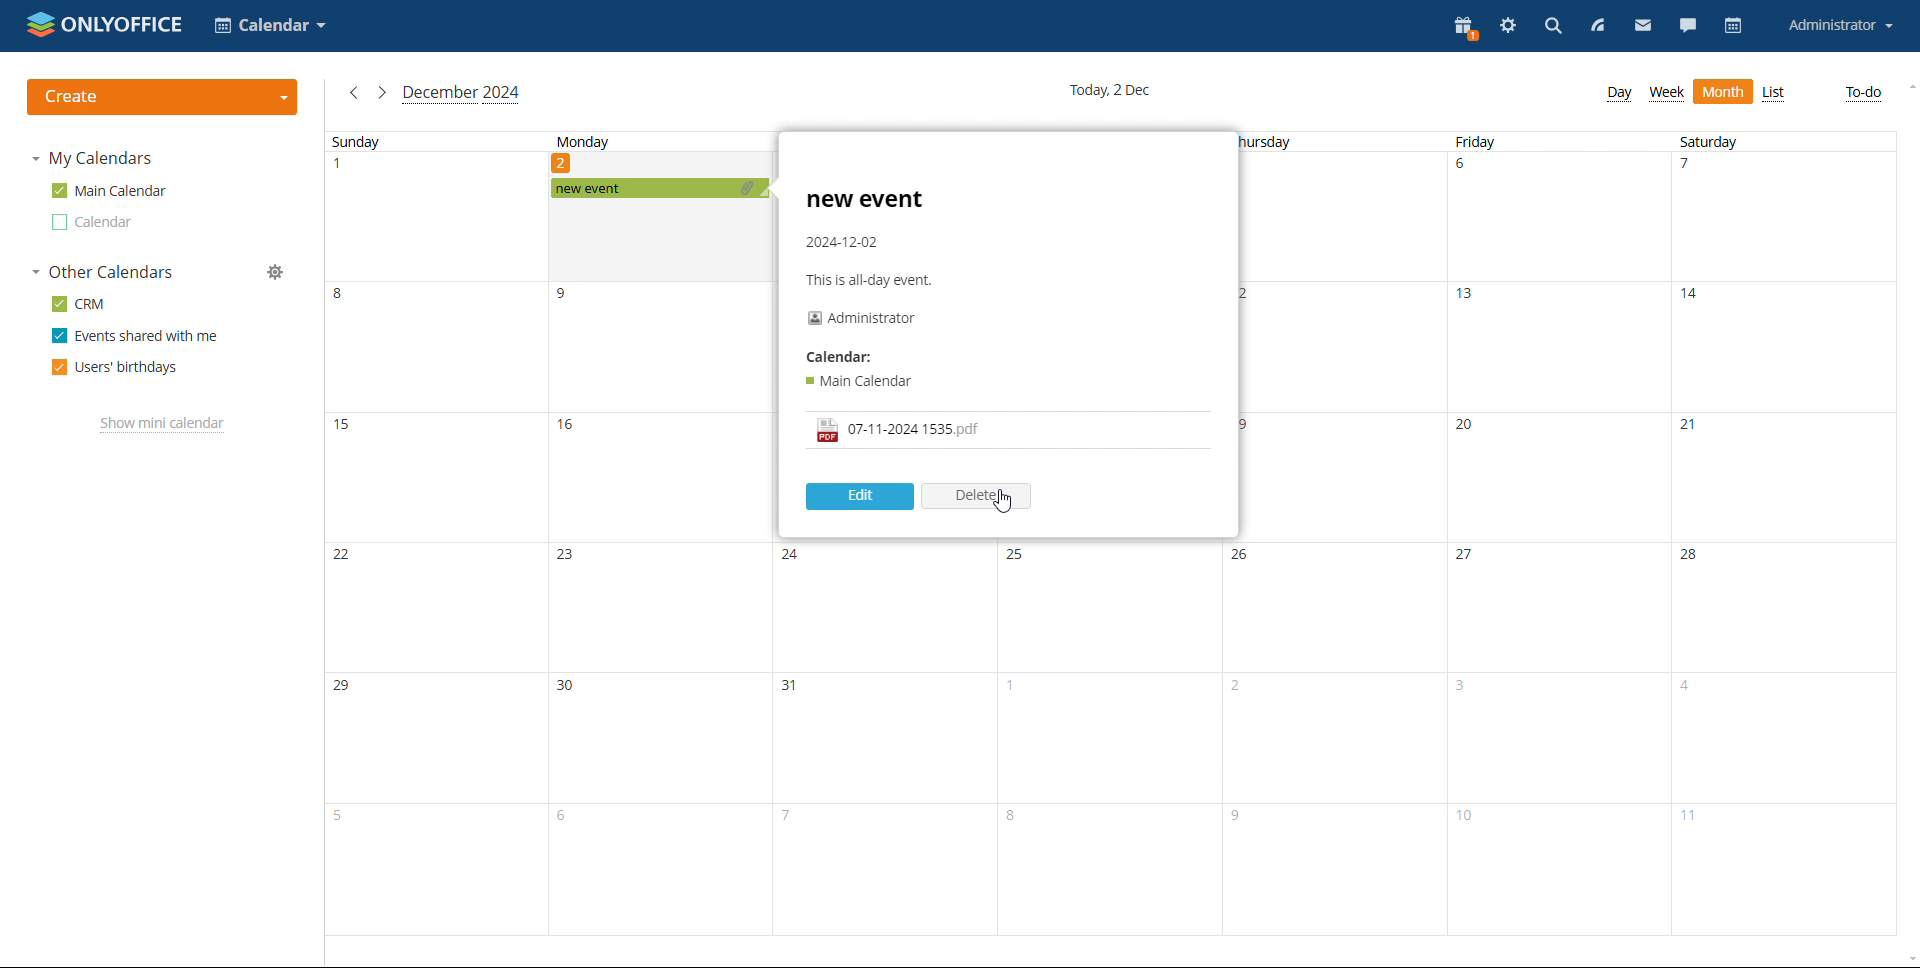 This screenshot has width=1920, height=968. What do you see at coordinates (874, 281) in the screenshot?
I see `This is all-day event.` at bounding box center [874, 281].